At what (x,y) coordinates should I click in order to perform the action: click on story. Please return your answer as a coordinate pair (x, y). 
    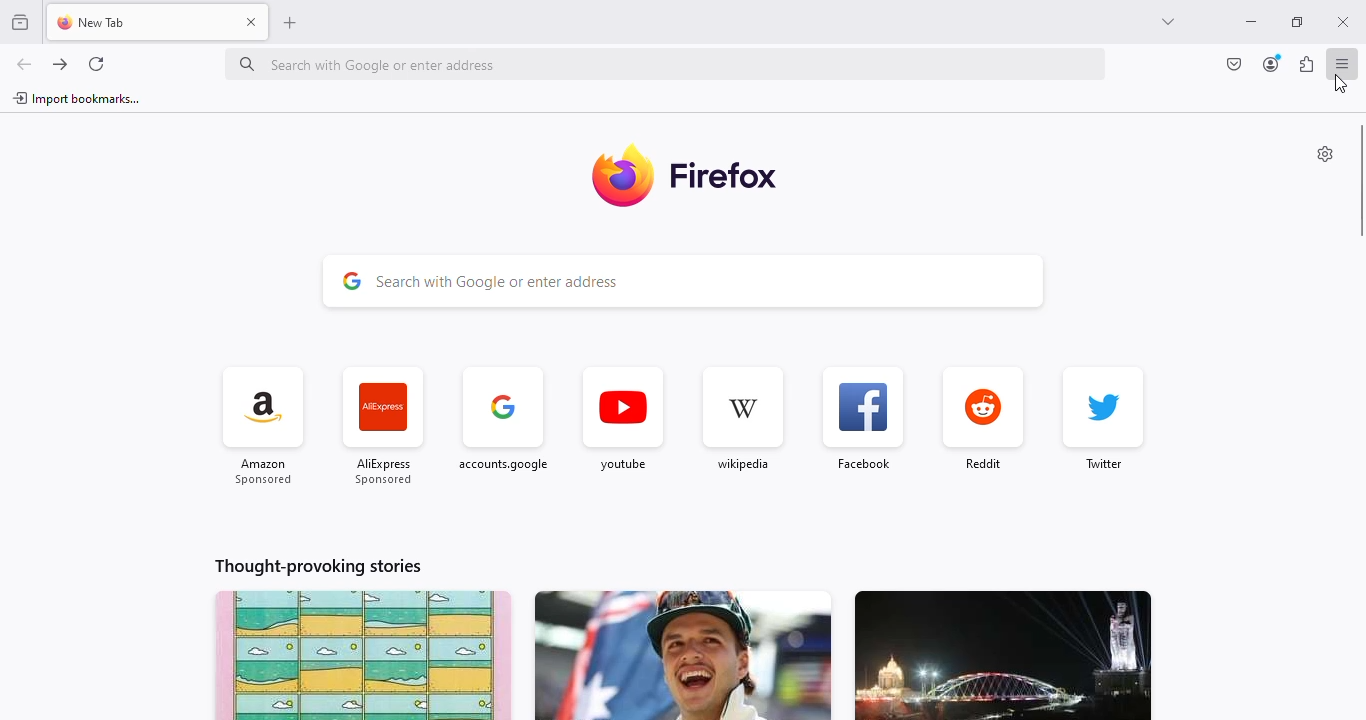
    Looking at the image, I should click on (363, 655).